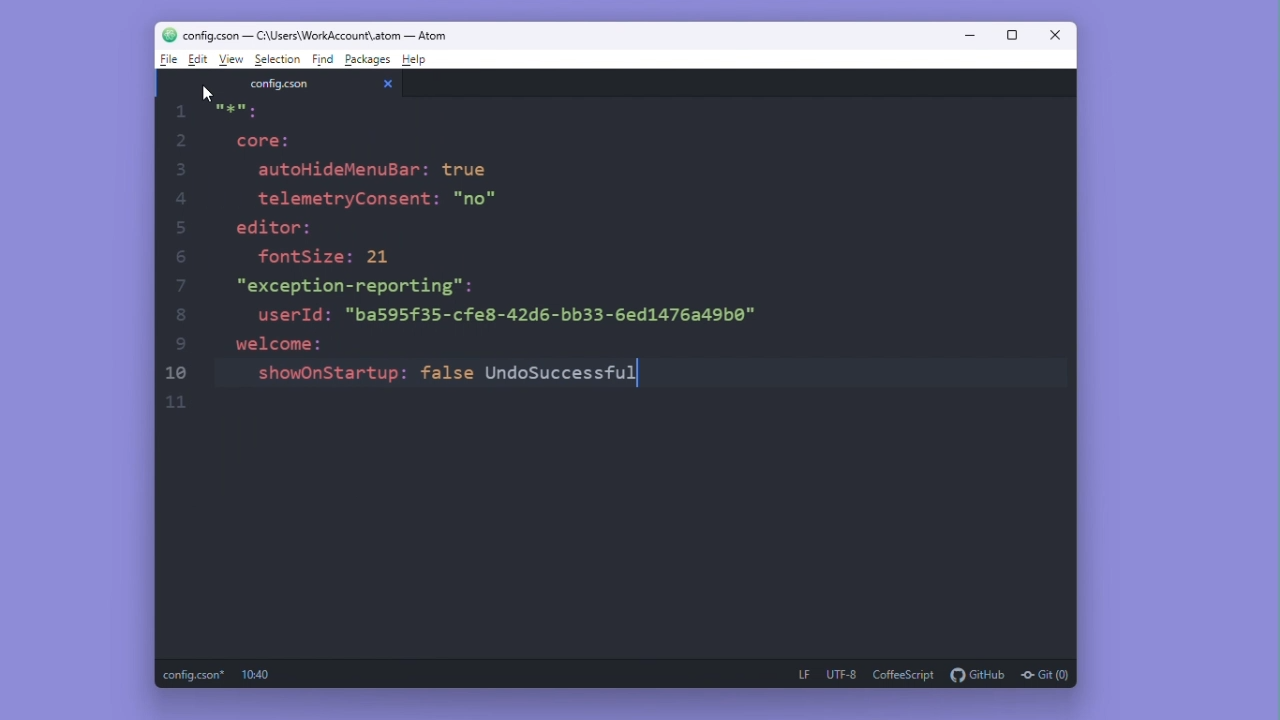  What do you see at coordinates (1059, 34) in the screenshot?
I see `Close` at bounding box center [1059, 34].